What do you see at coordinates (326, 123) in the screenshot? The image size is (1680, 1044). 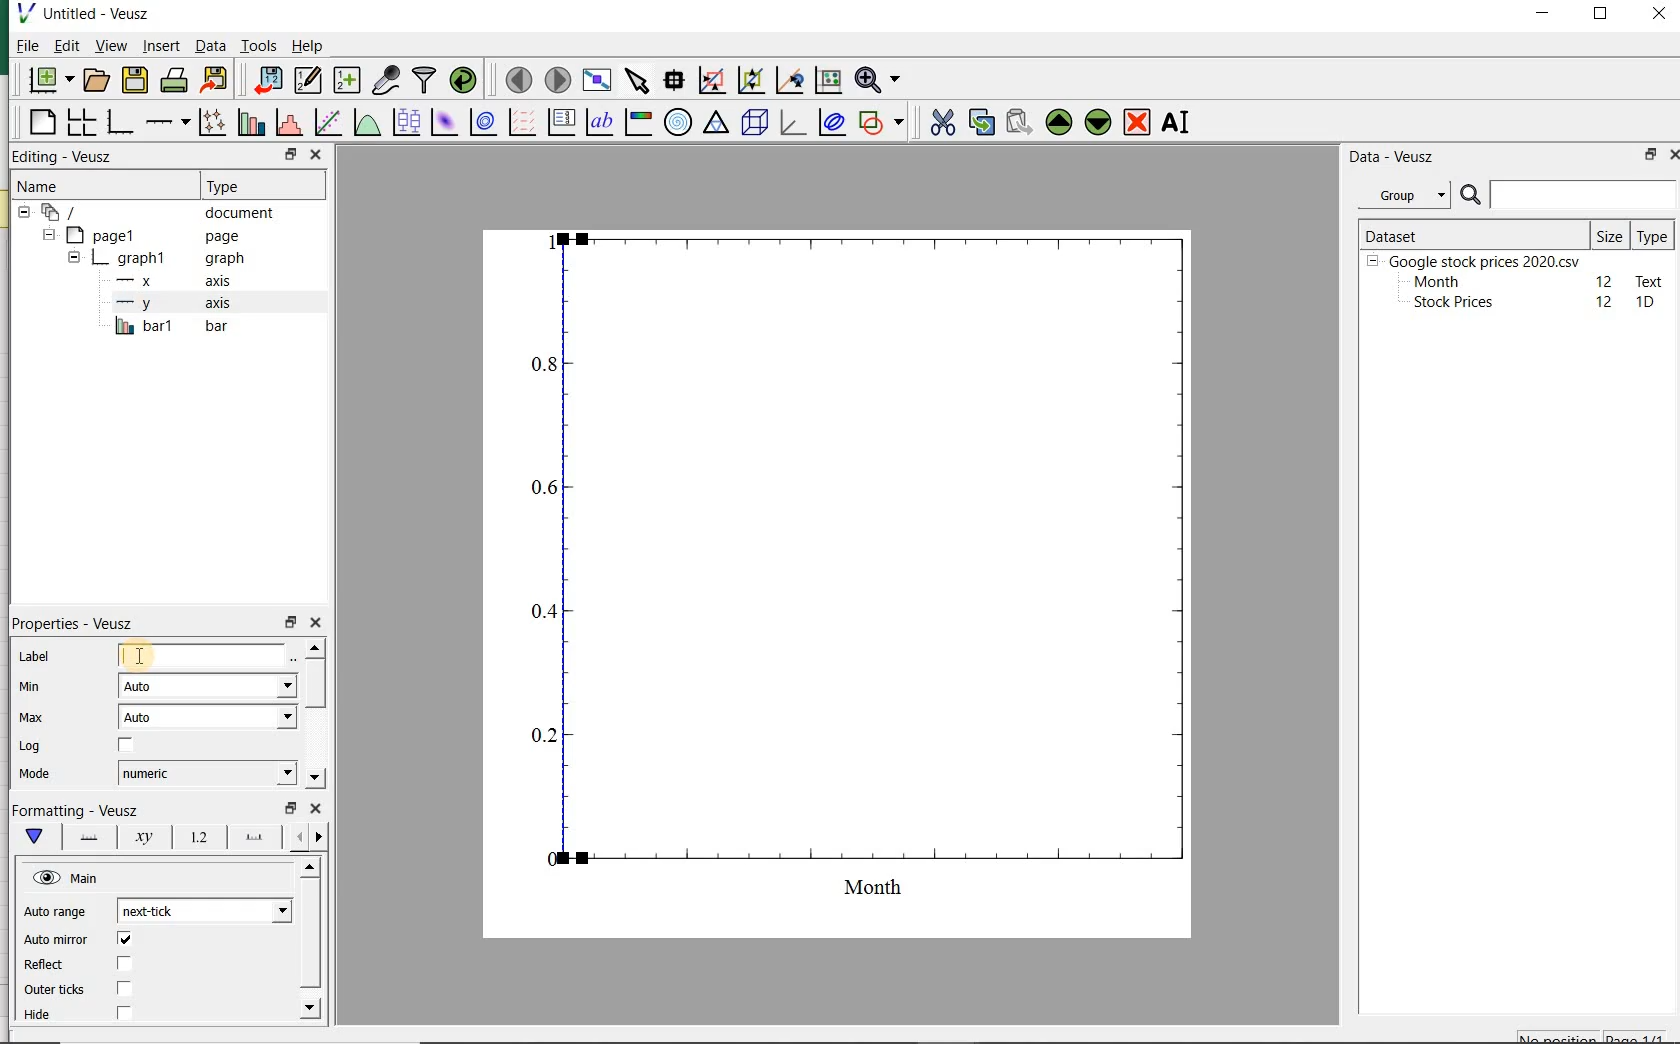 I see `fit a function to data` at bounding box center [326, 123].